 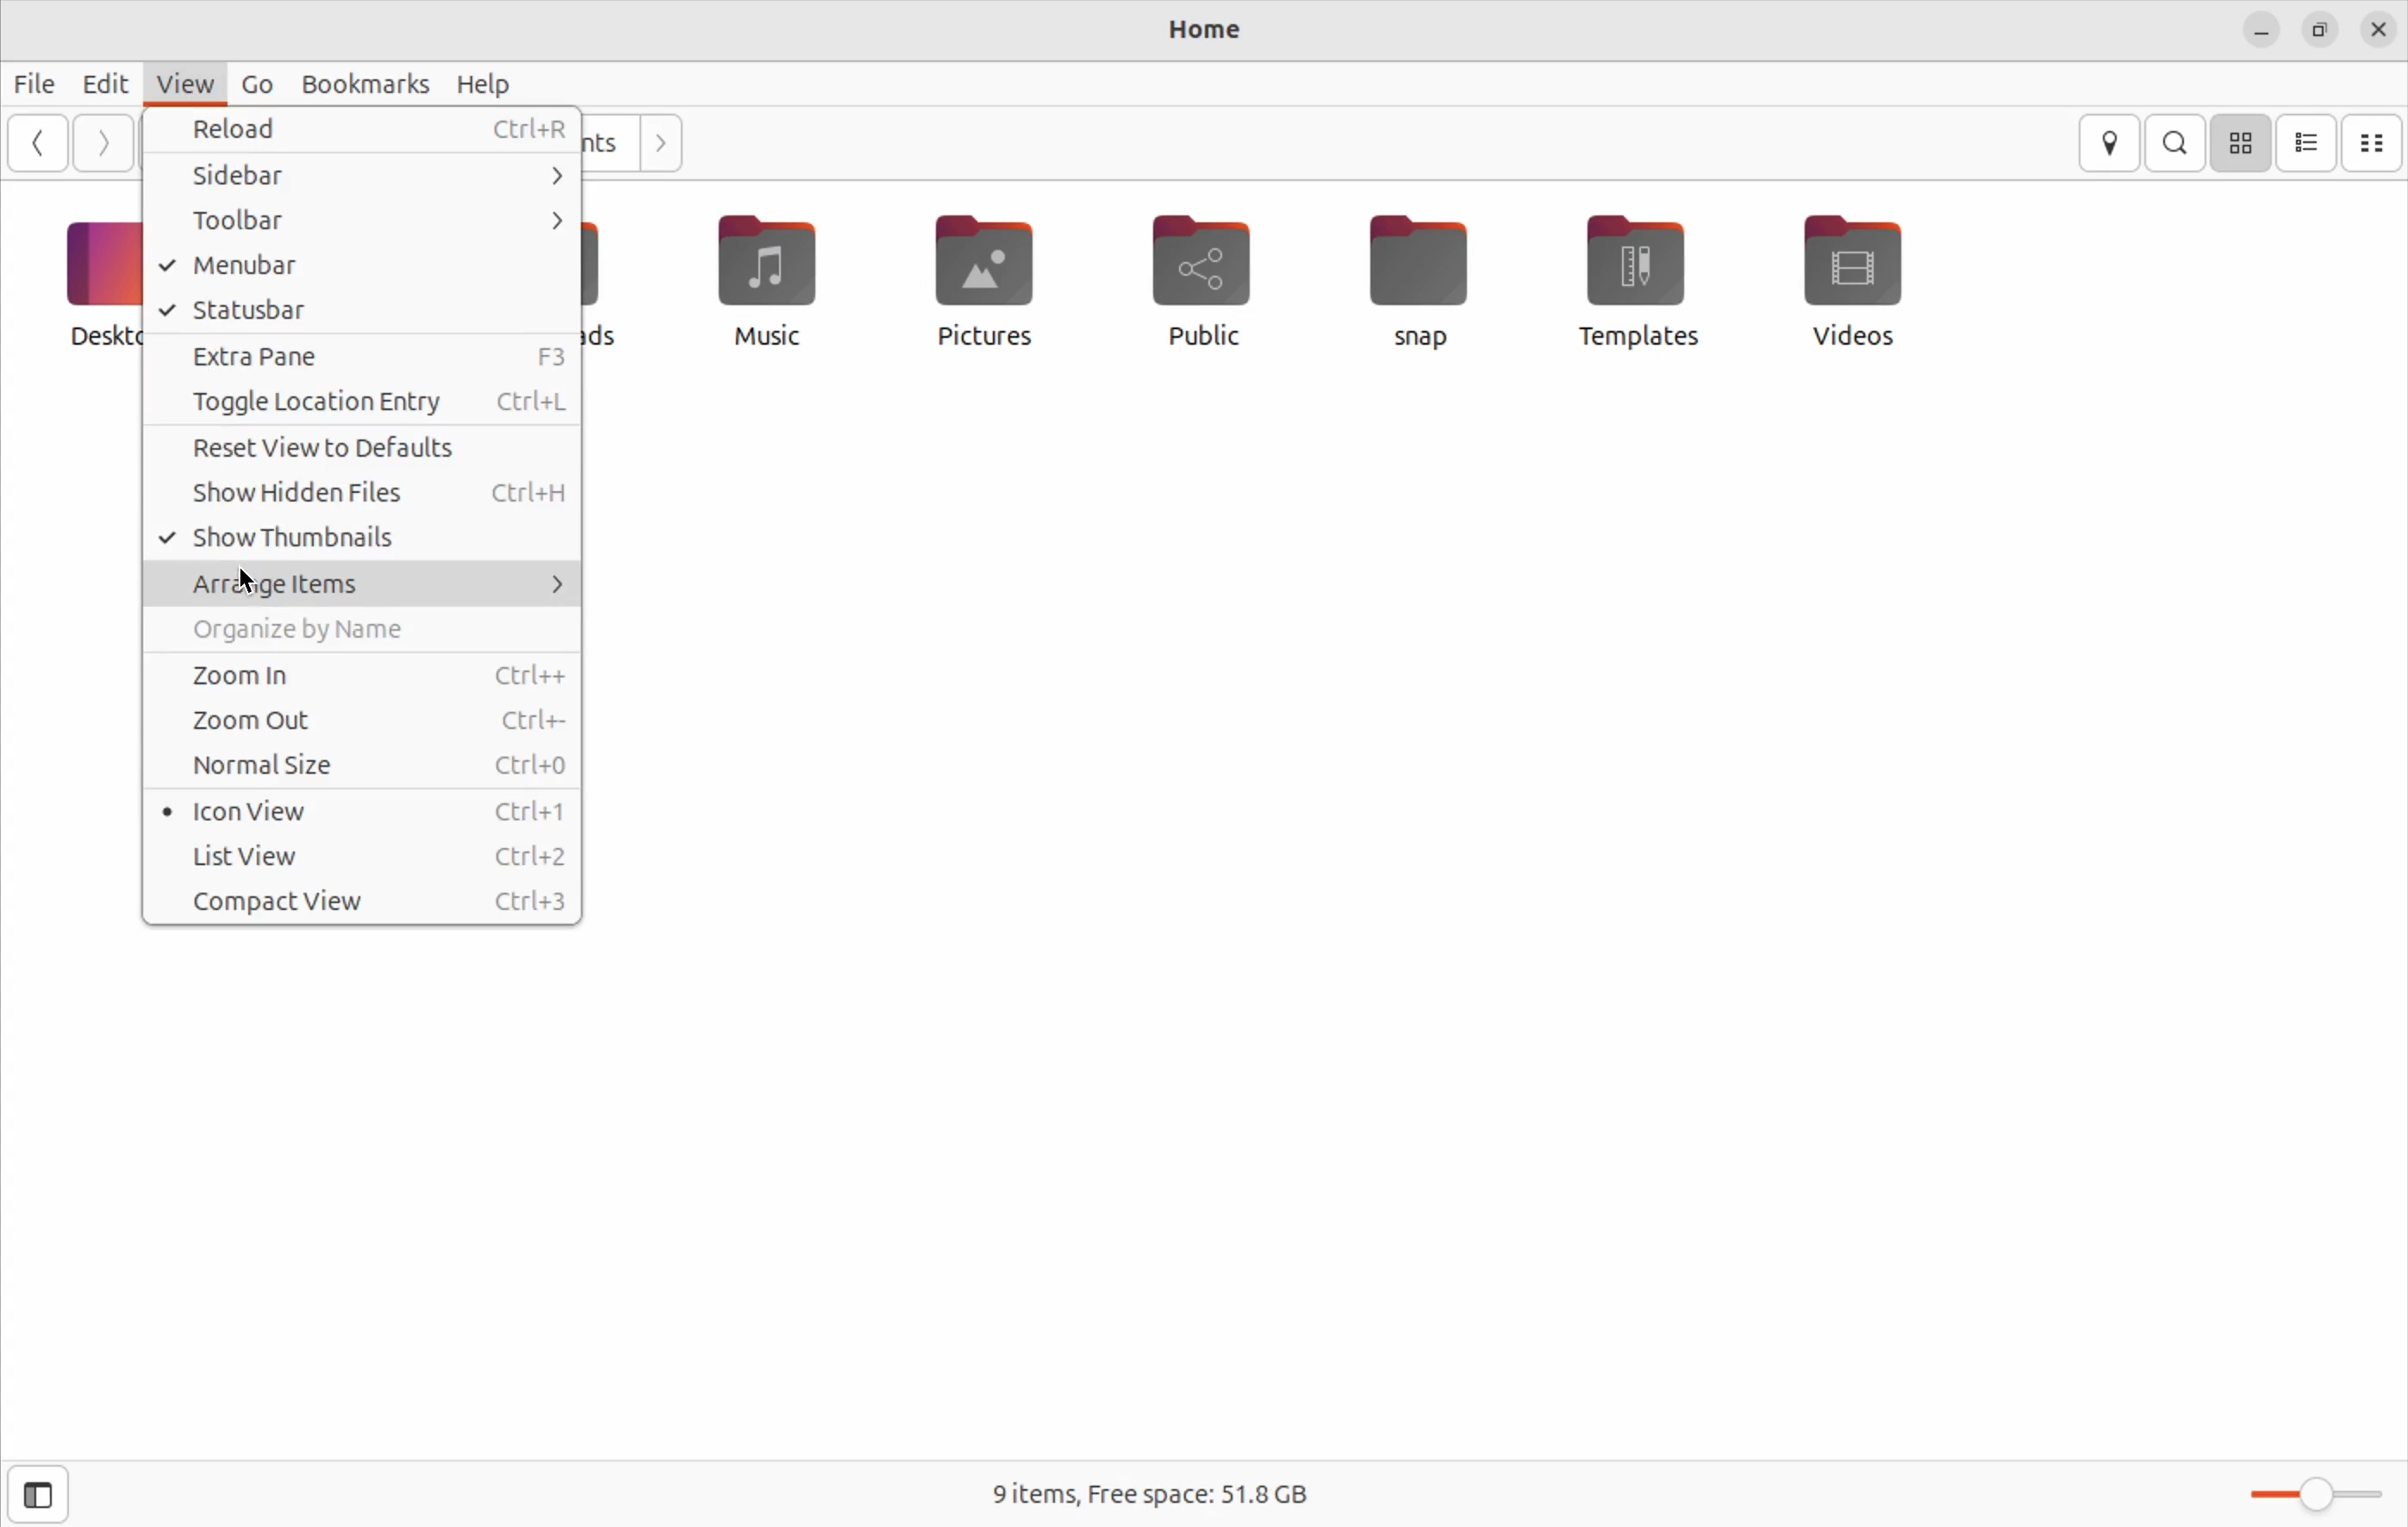 What do you see at coordinates (259, 584) in the screenshot?
I see `cursor` at bounding box center [259, 584].